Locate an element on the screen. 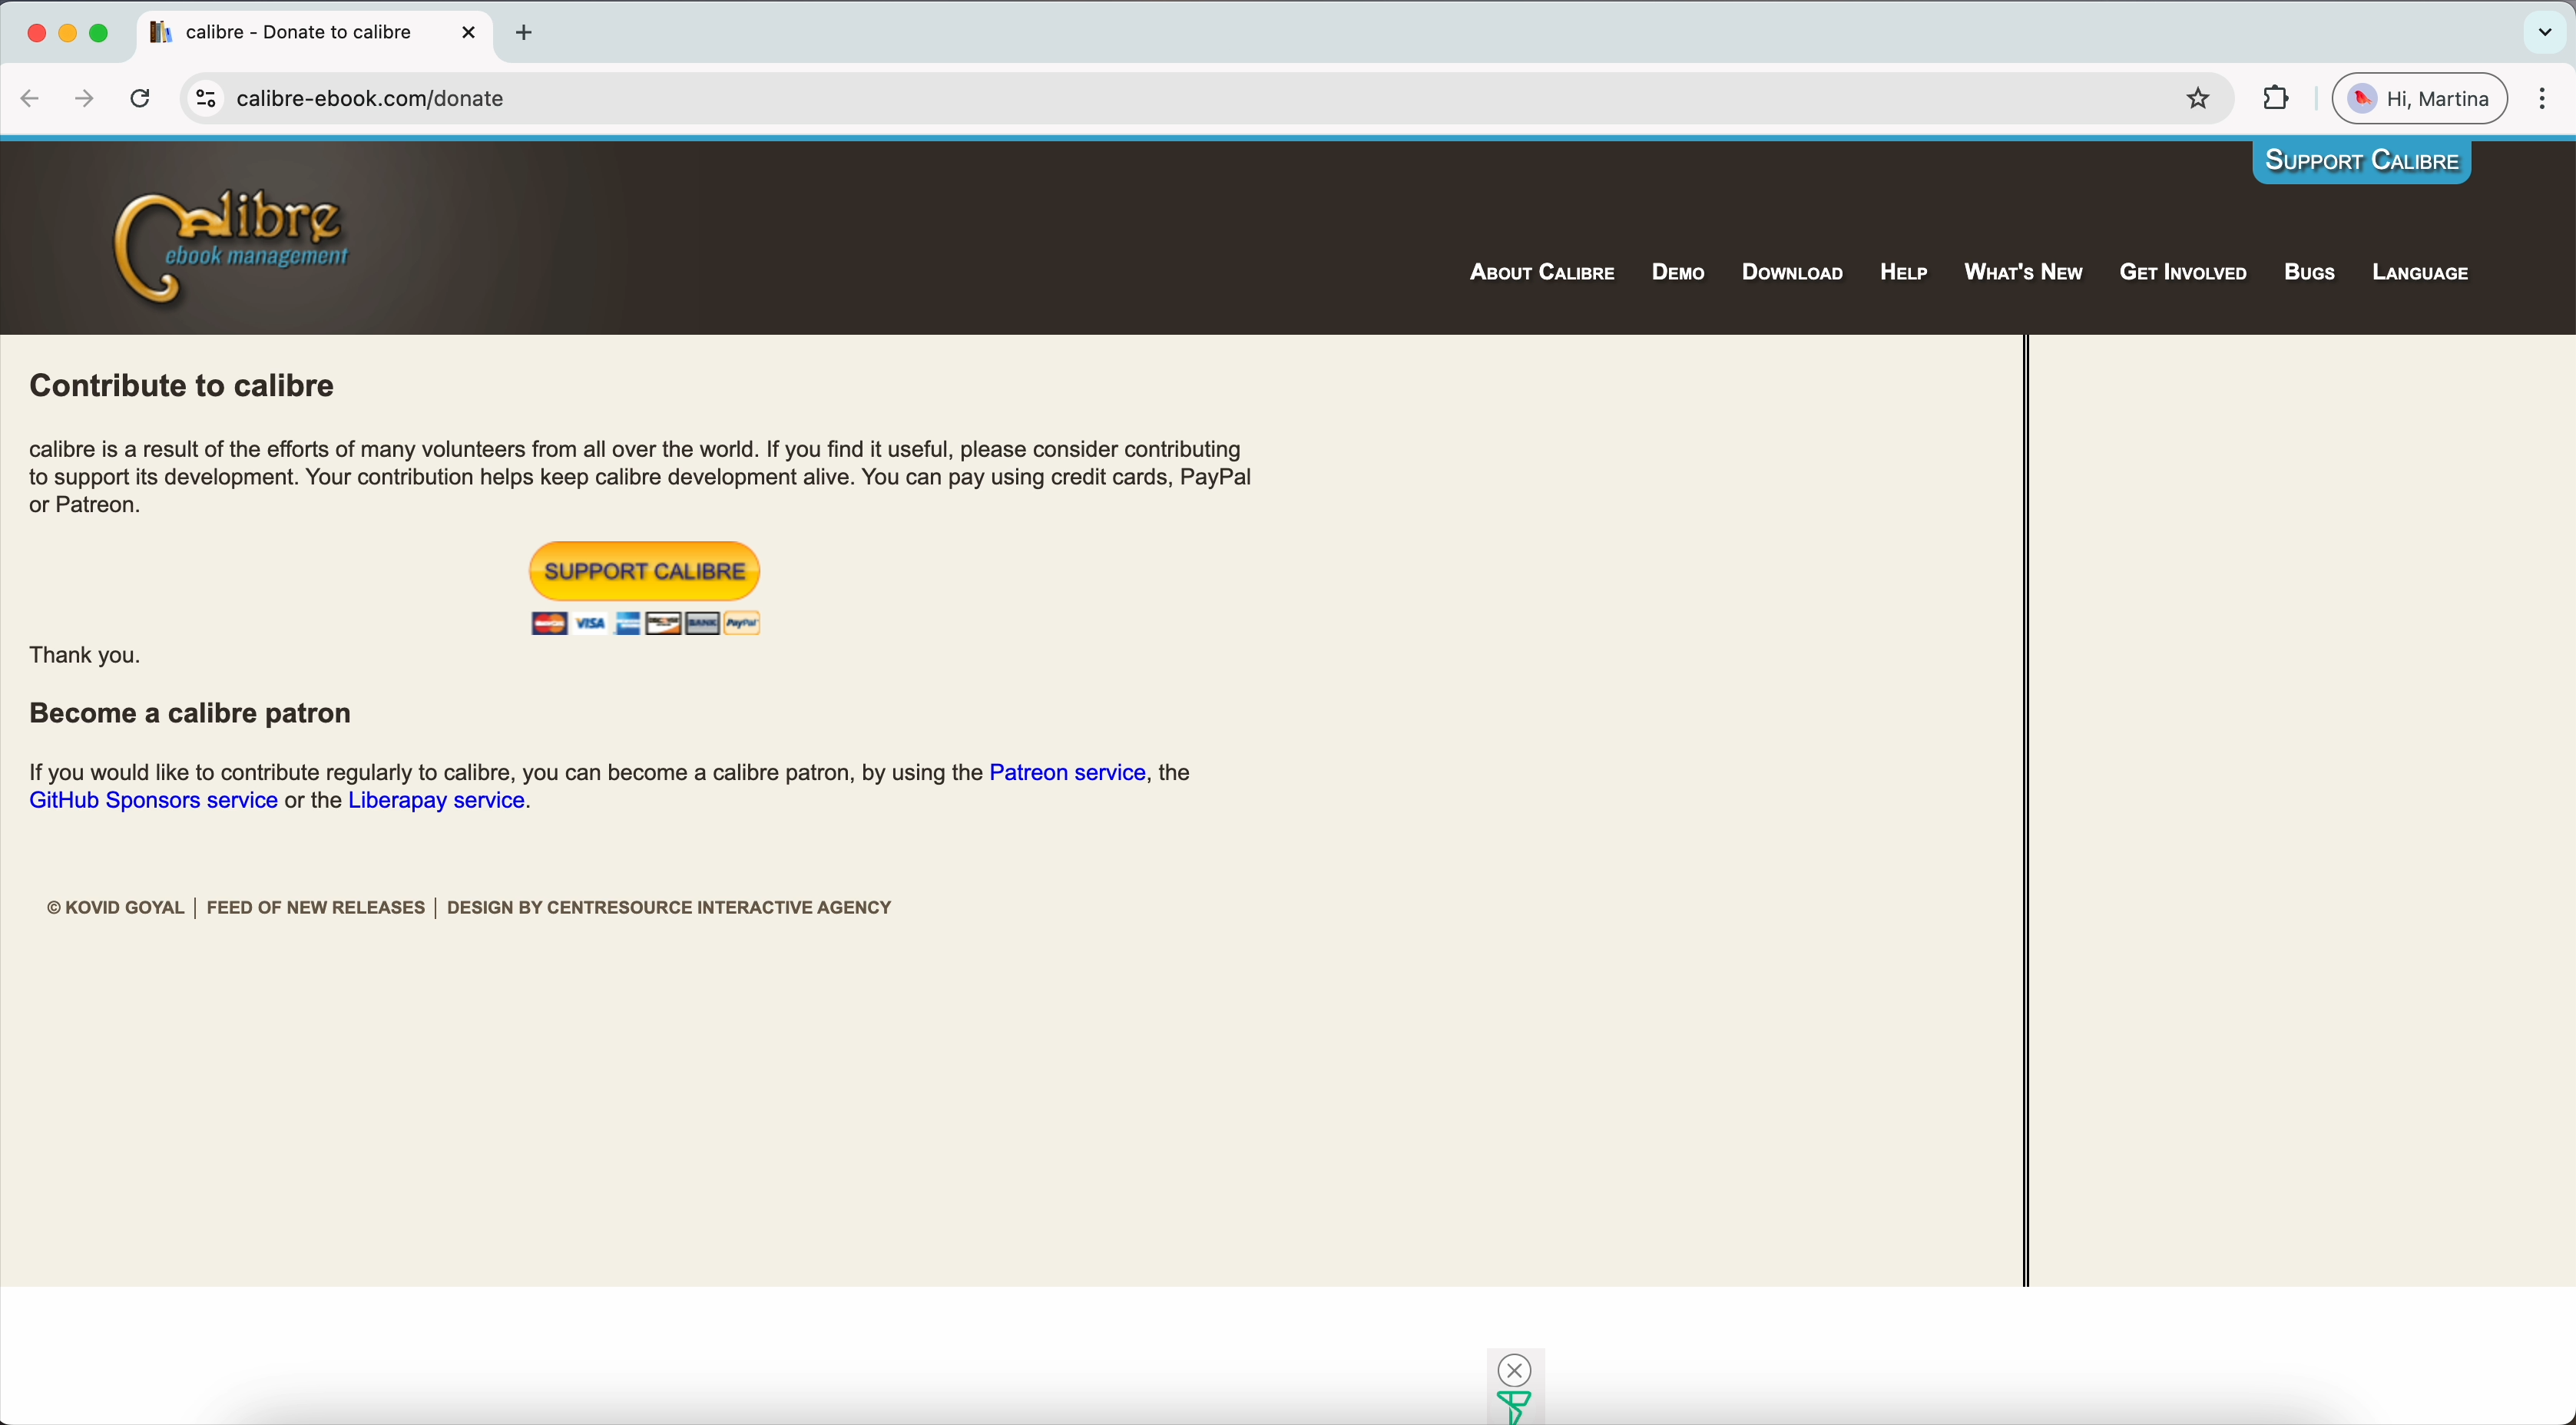 This screenshot has width=2576, height=1425. Hi, Martina is located at coordinates (2420, 98).